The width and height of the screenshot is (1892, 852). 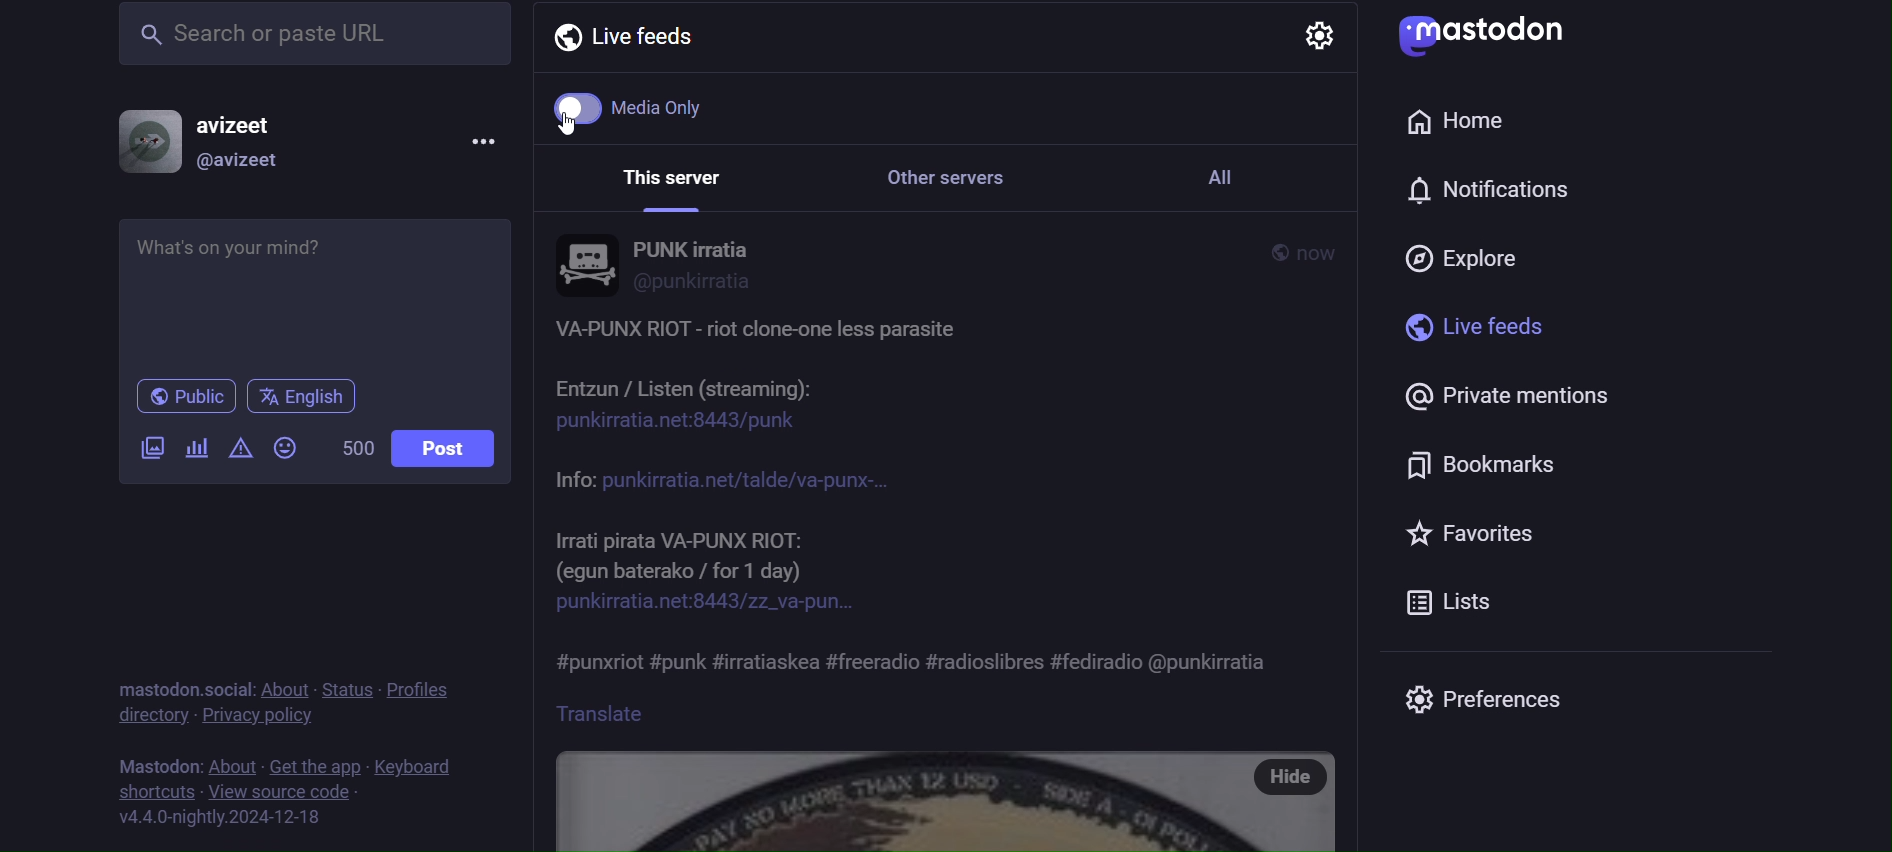 I want to click on live feeds, so click(x=1468, y=334).